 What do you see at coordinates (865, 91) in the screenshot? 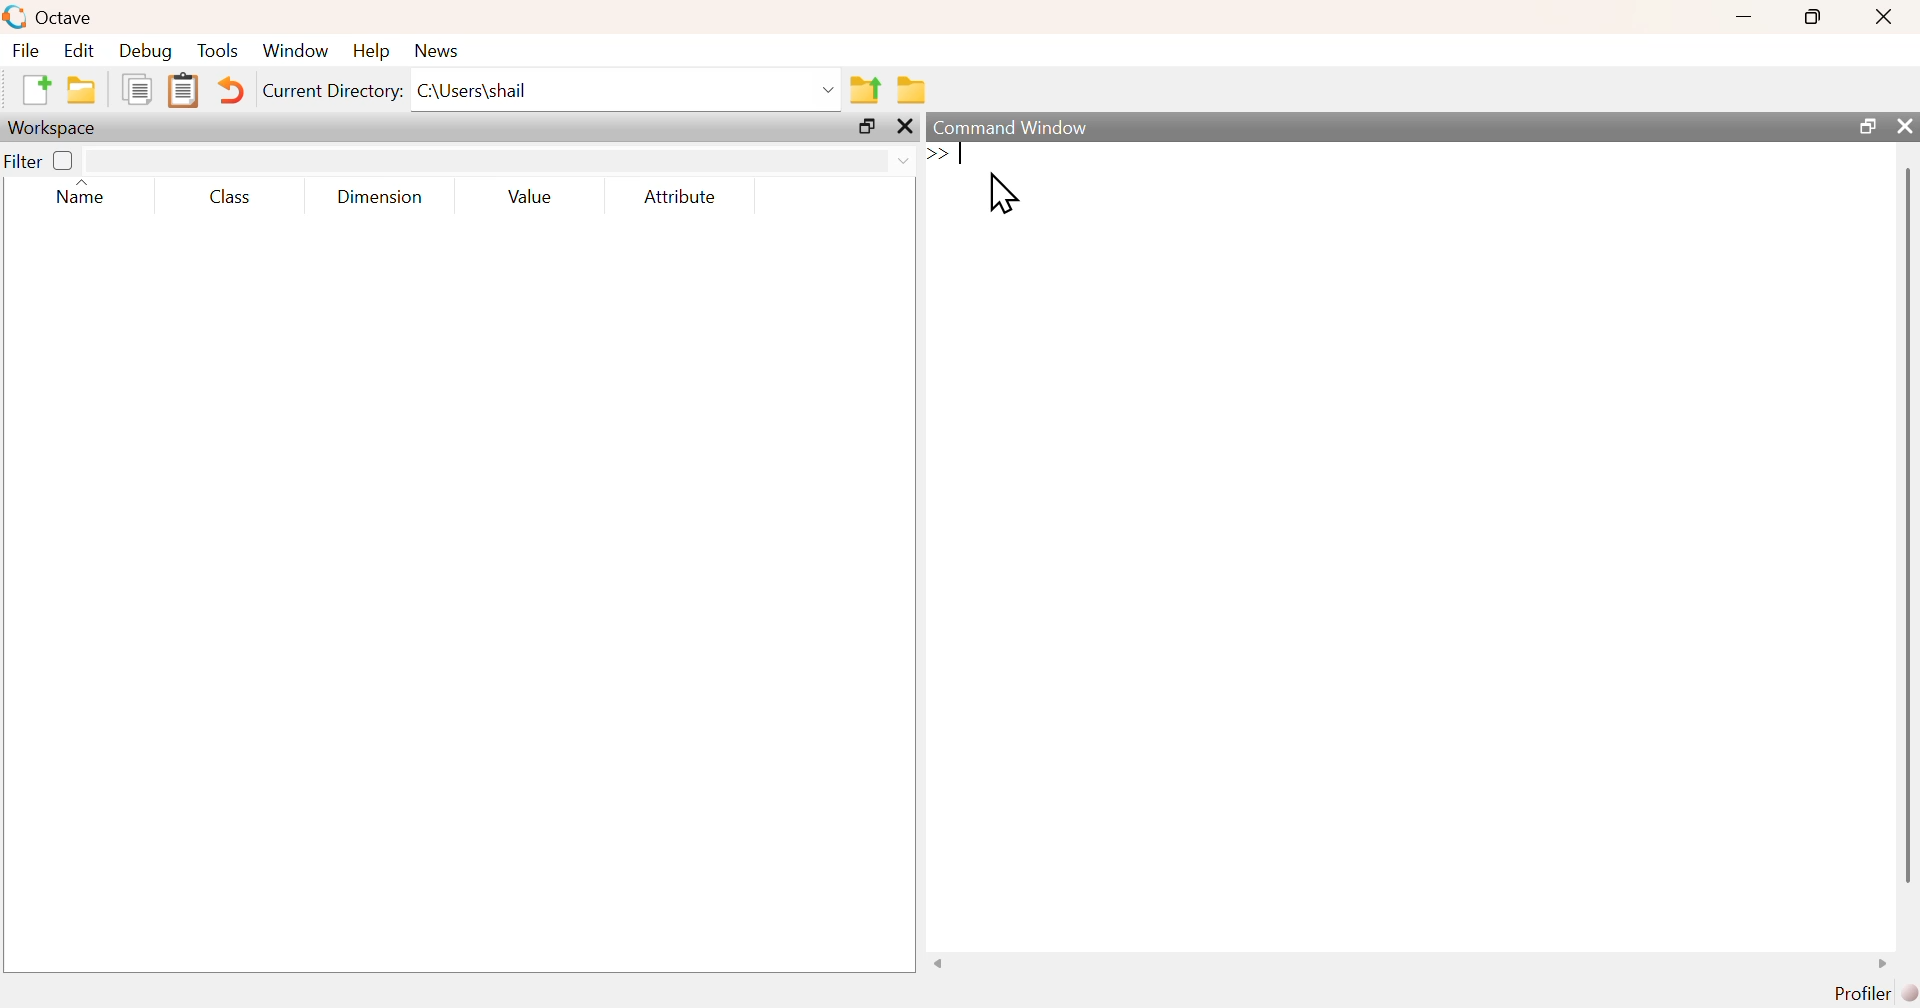
I see `Previous Folder` at bounding box center [865, 91].